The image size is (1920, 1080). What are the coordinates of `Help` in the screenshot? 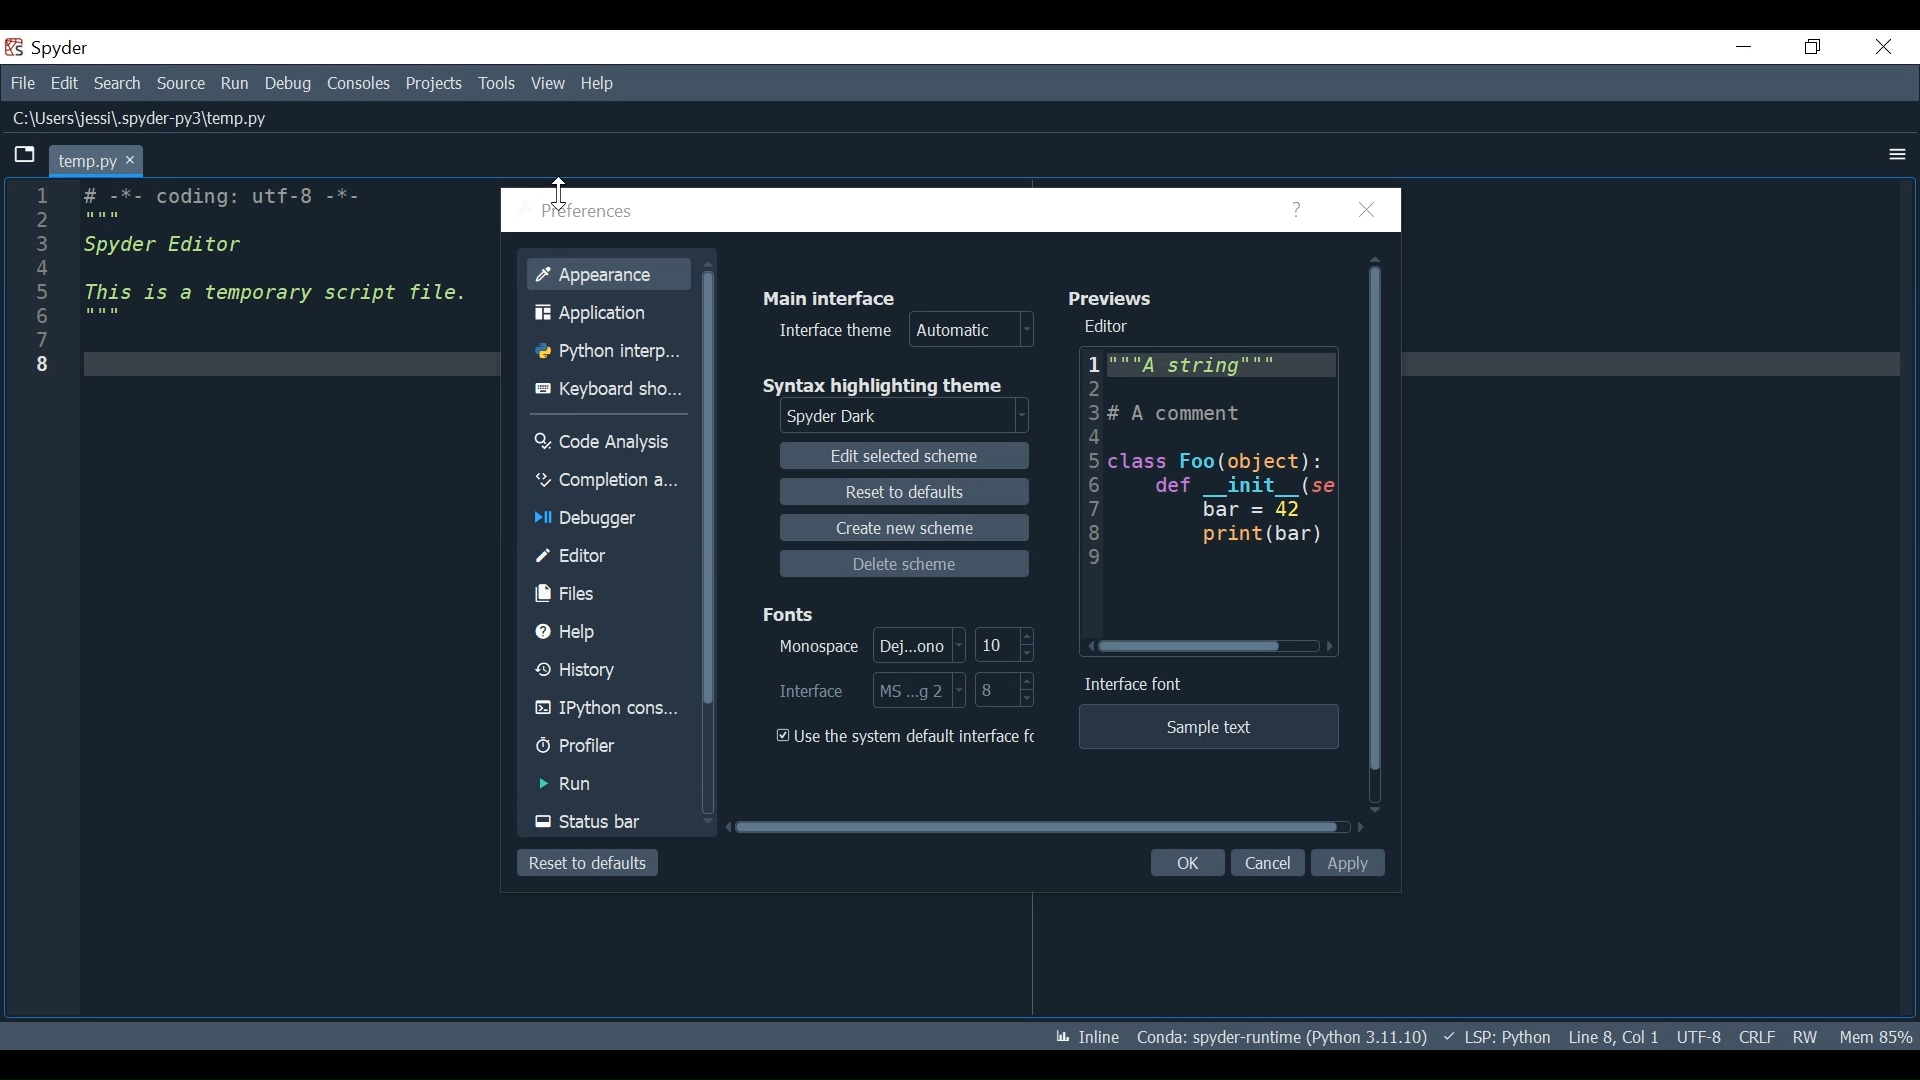 It's located at (605, 632).